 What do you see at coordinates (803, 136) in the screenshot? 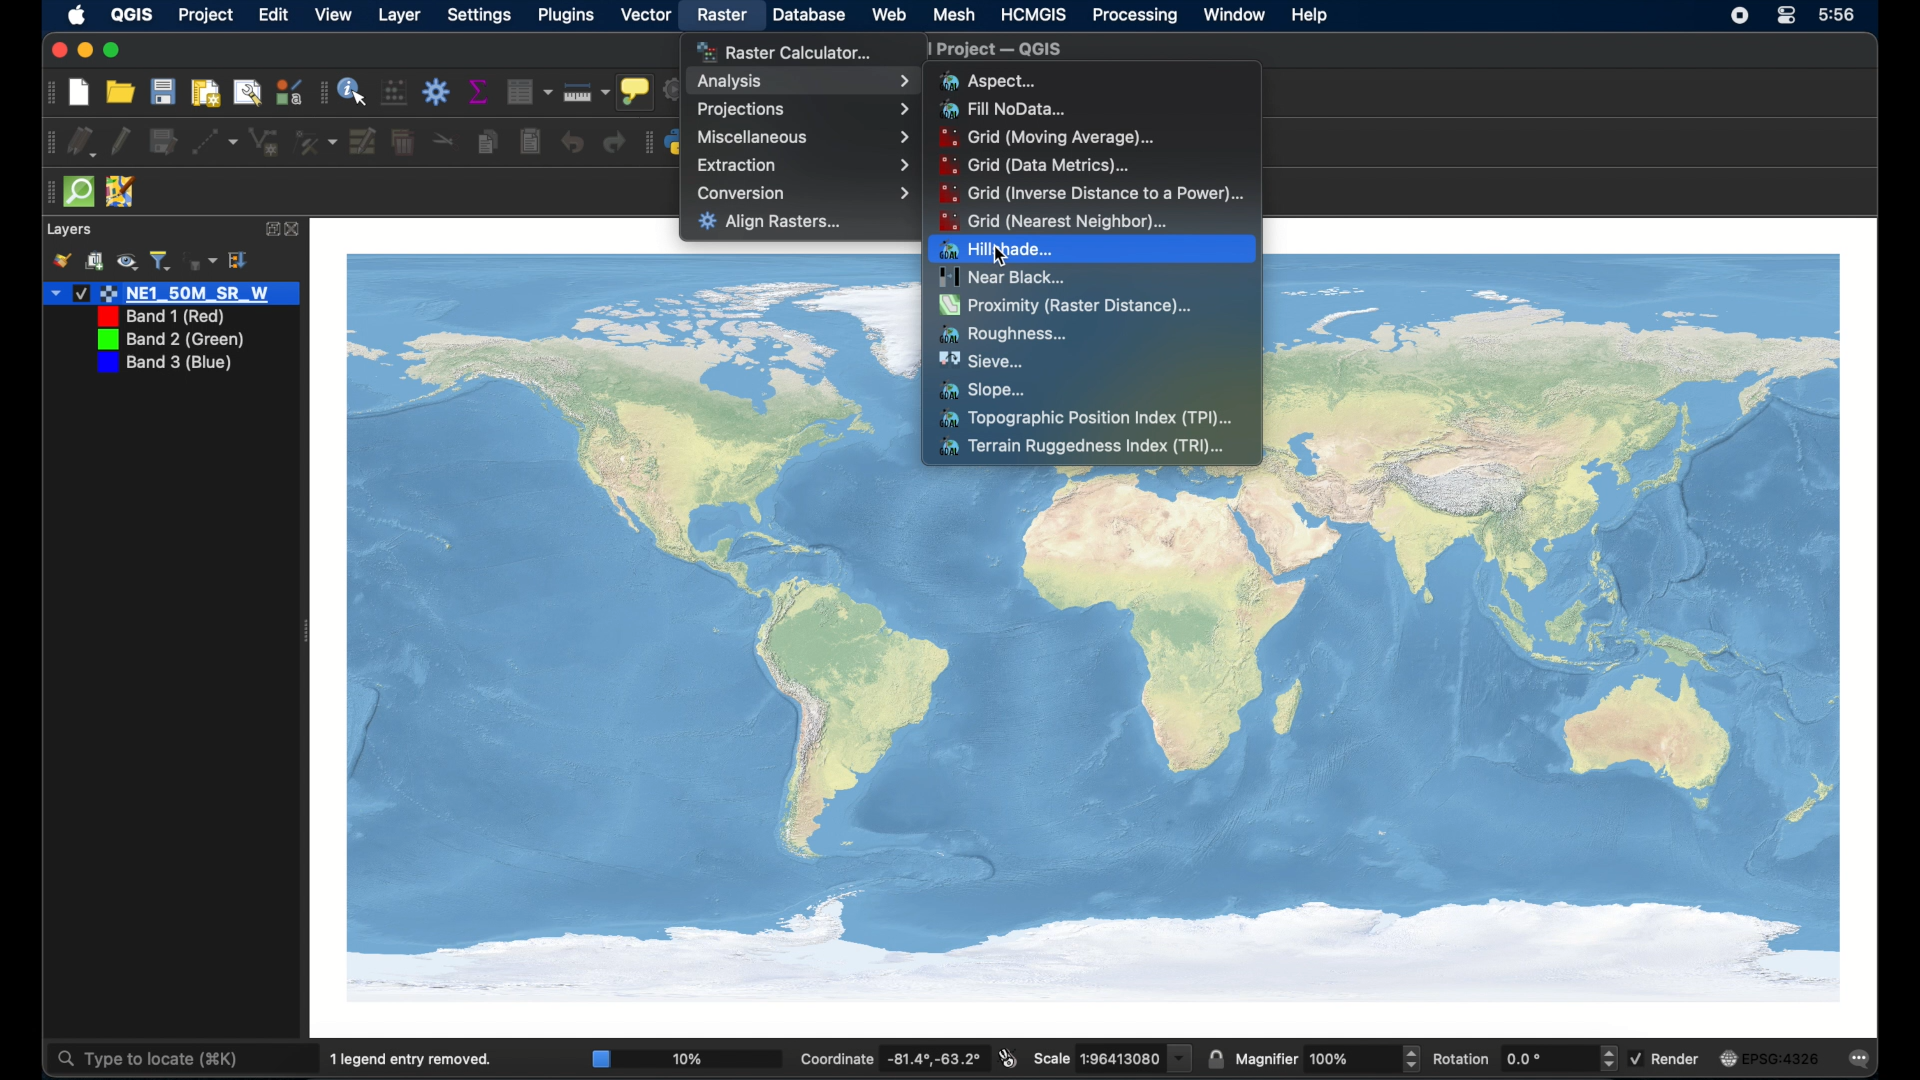
I see `miscellaneous` at bounding box center [803, 136].